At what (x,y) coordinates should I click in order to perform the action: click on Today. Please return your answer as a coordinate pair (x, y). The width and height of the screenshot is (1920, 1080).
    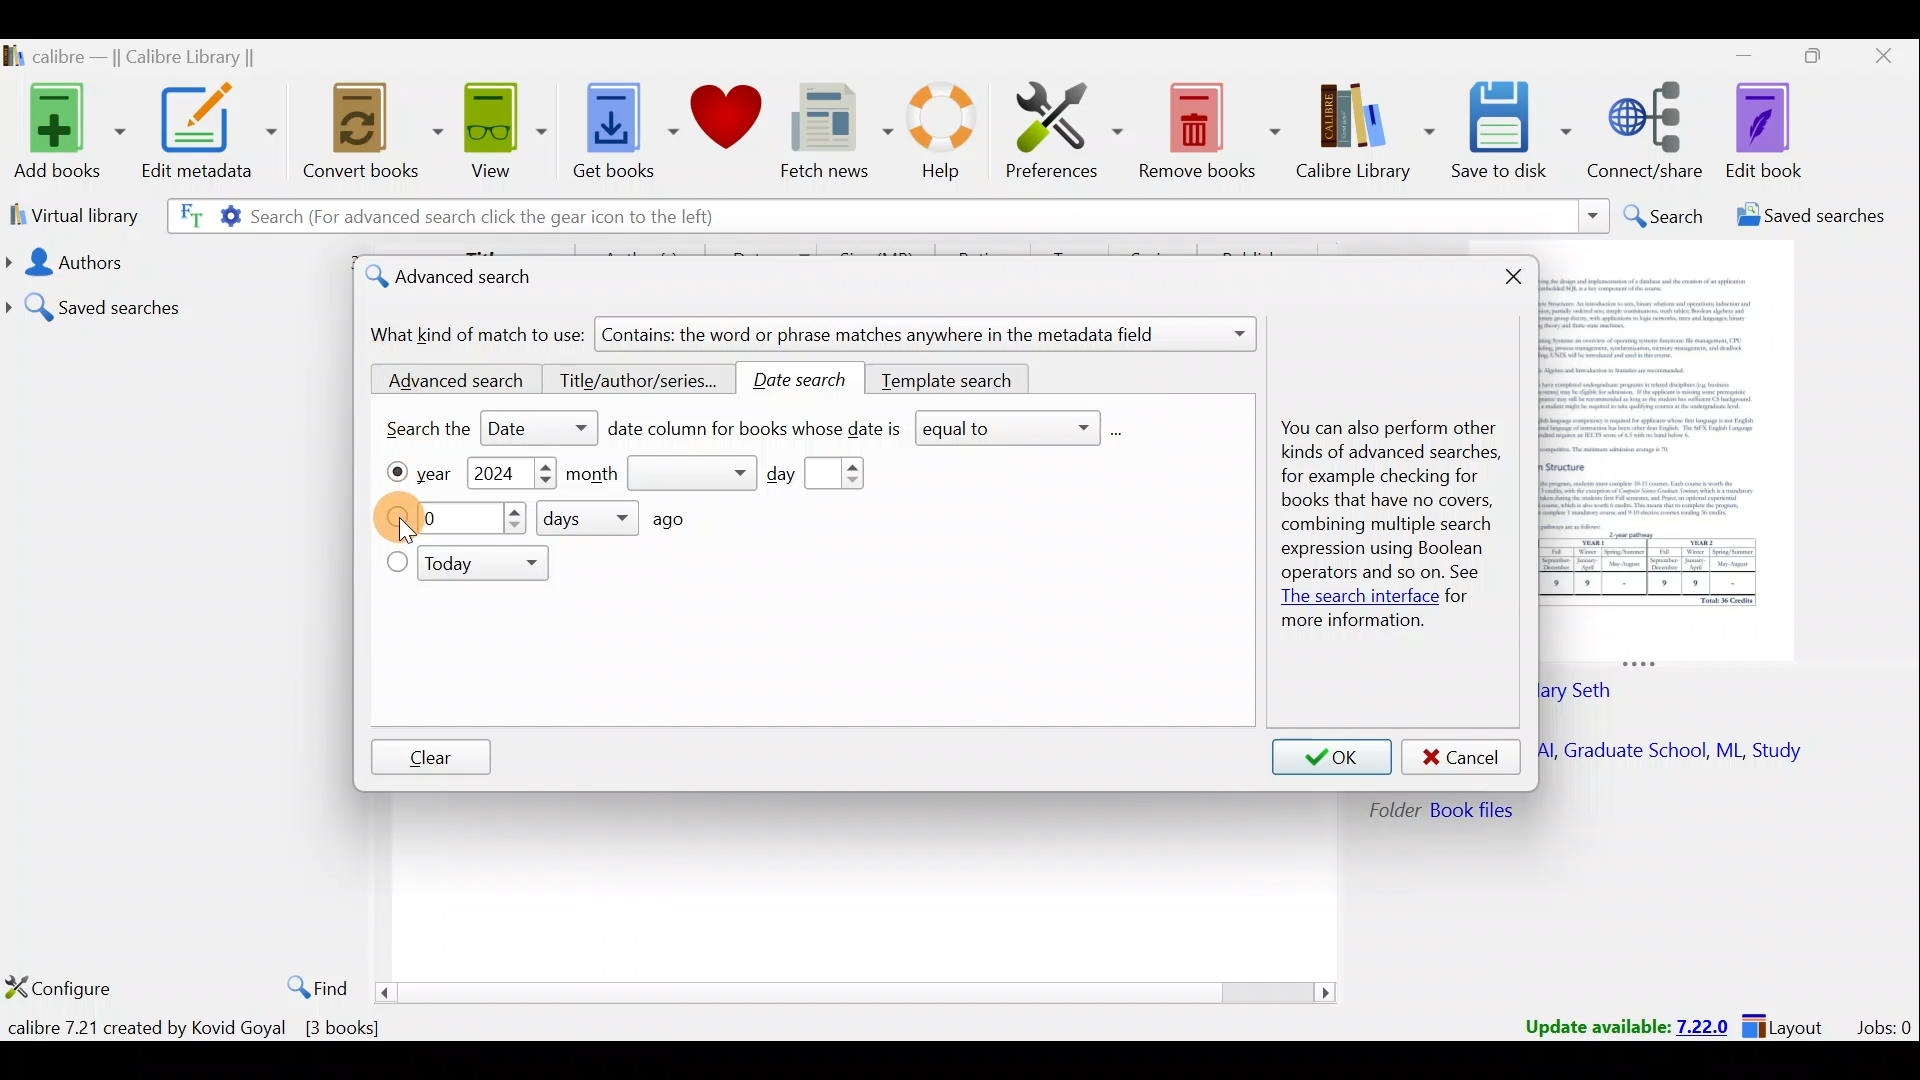
    Looking at the image, I should click on (487, 566).